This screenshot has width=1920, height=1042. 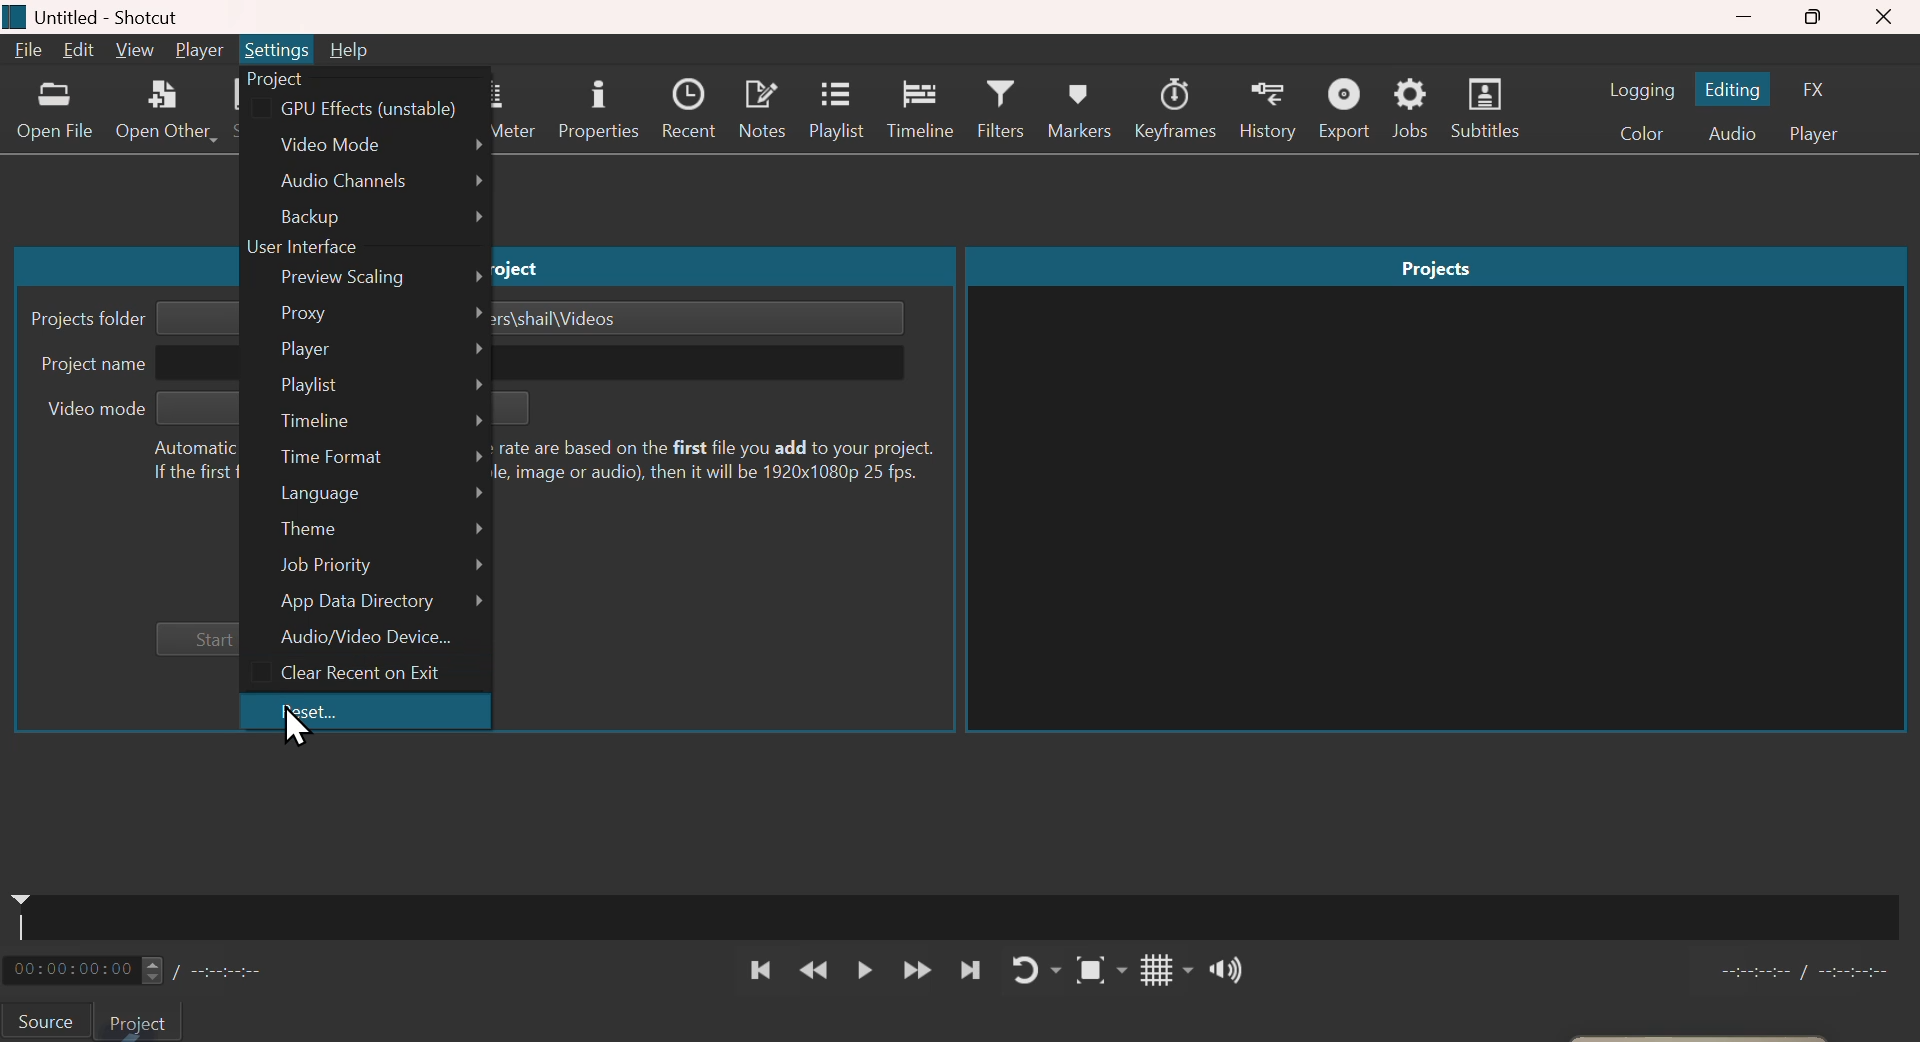 I want to click on Forward, so click(x=916, y=971).